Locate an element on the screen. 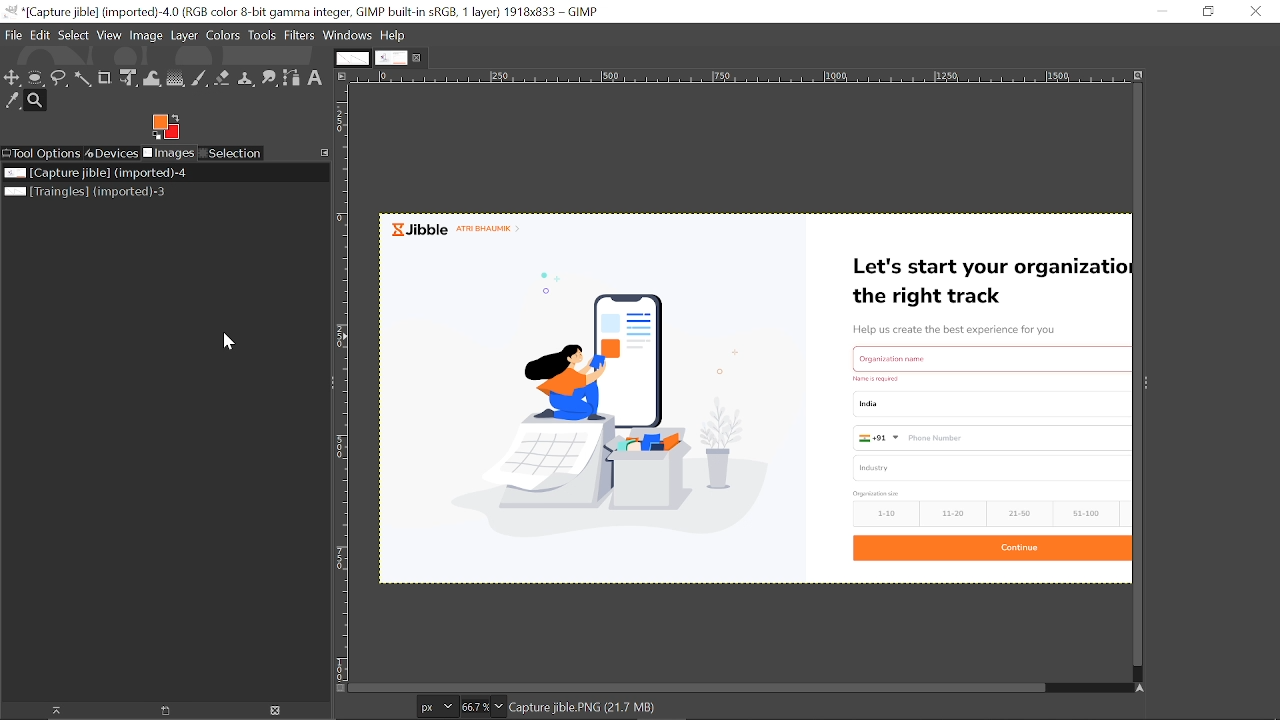  Current zoom is located at coordinates (475, 706).